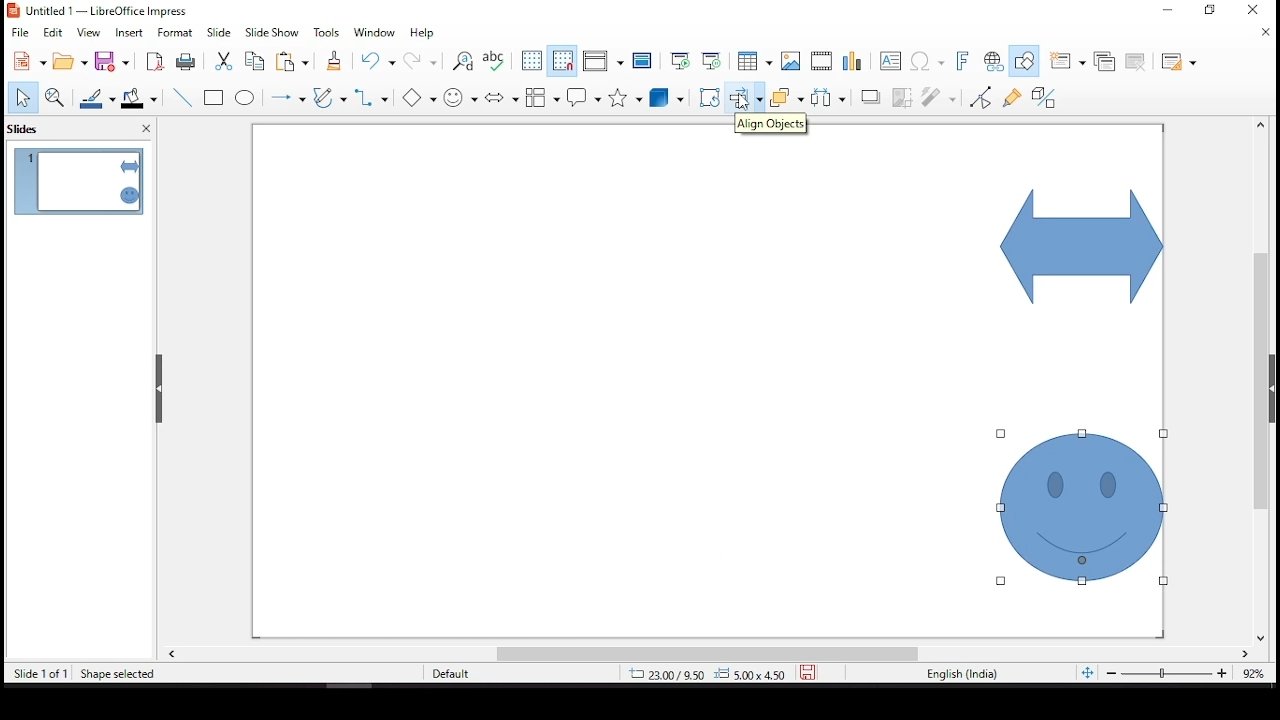 The image size is (1280, 720). I want to click on english (india), so click(961, 672).